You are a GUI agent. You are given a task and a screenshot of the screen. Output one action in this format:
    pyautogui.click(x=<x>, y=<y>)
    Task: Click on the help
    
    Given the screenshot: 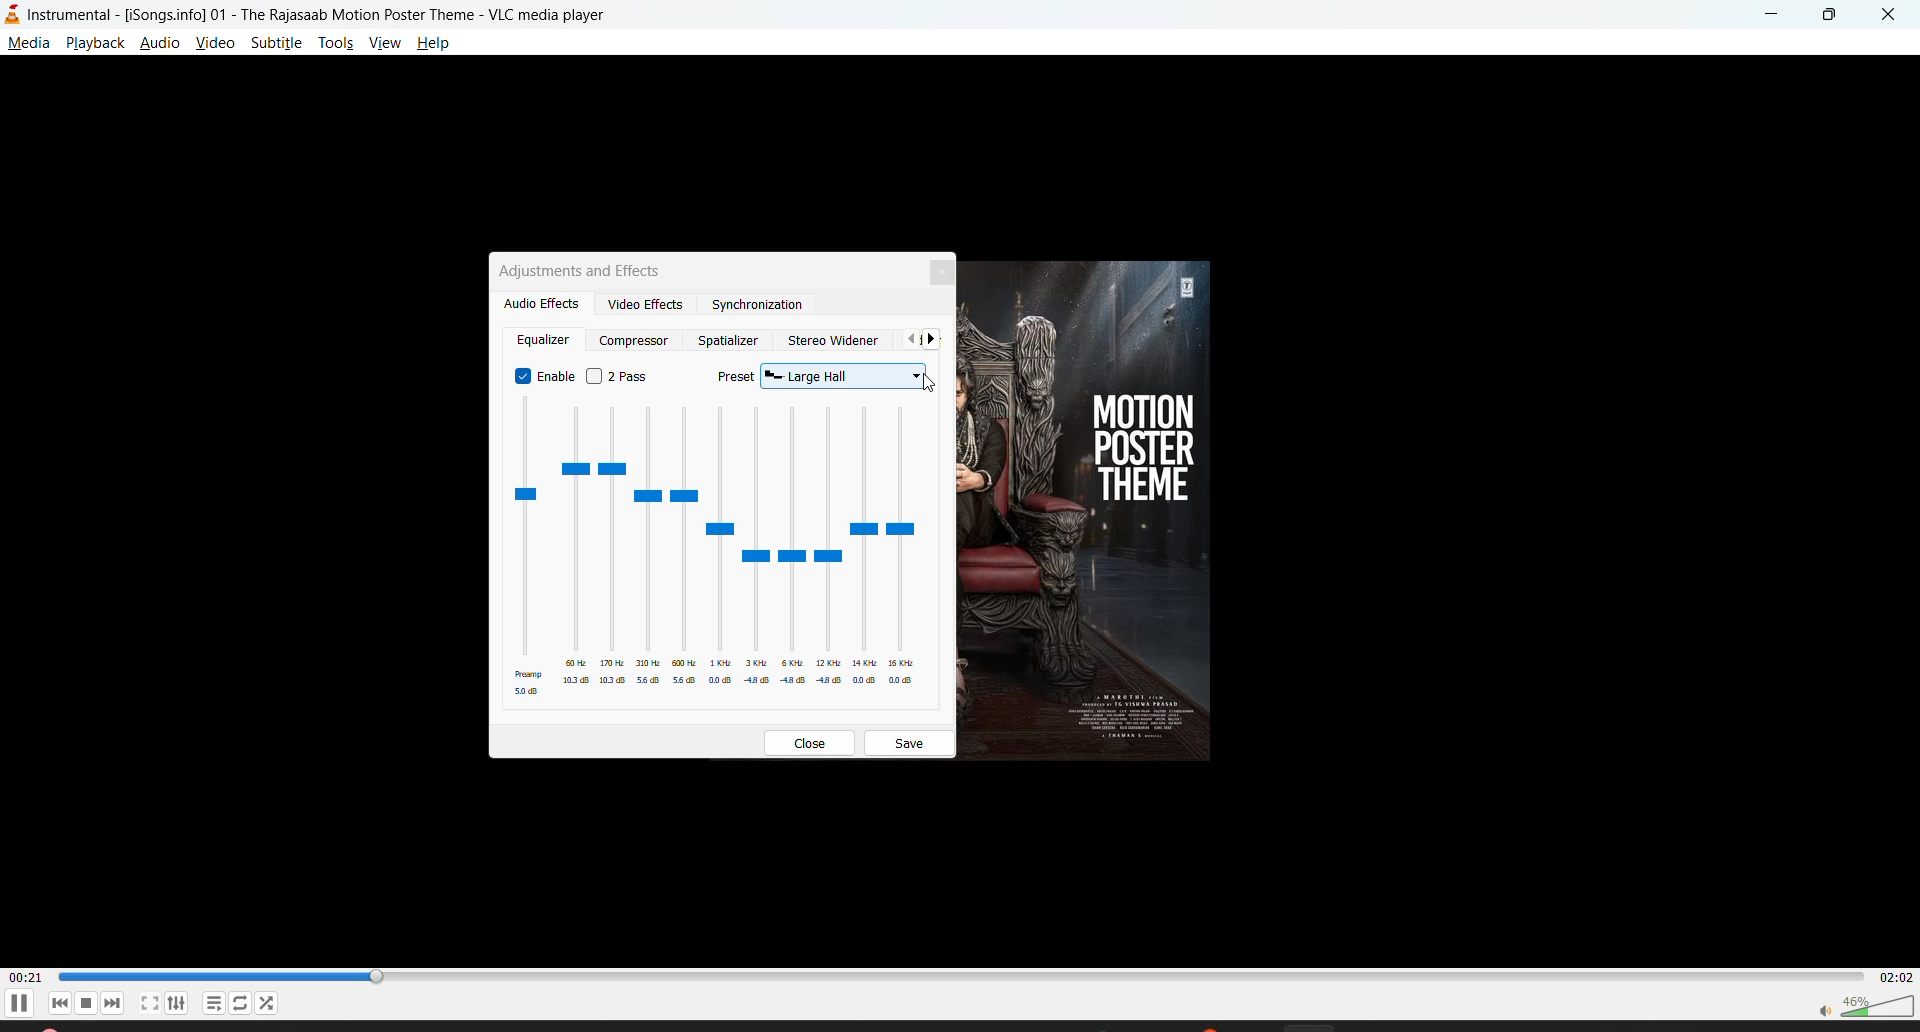 What is the action you would take?
    pyautogui.click(x=439, y=43)
    